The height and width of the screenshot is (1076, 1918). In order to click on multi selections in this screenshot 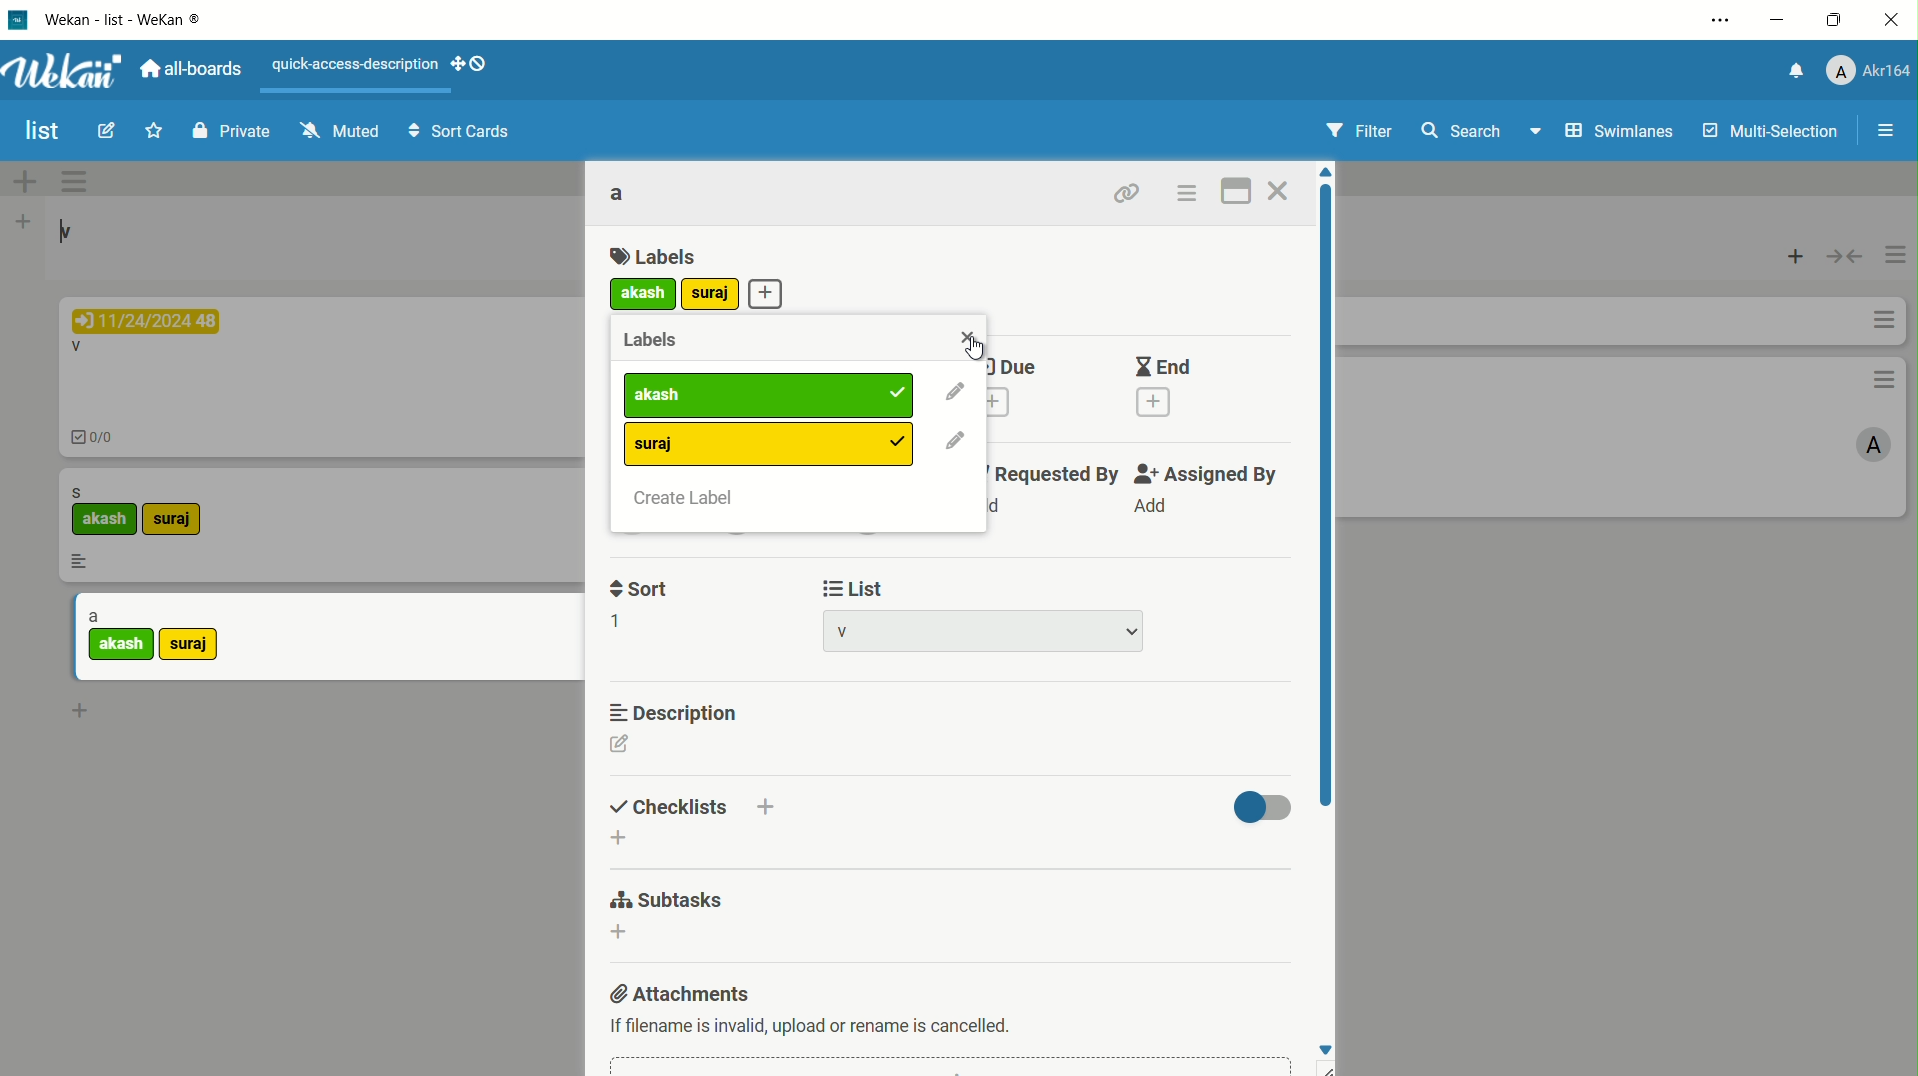, I will do `click(1768, 133)`.